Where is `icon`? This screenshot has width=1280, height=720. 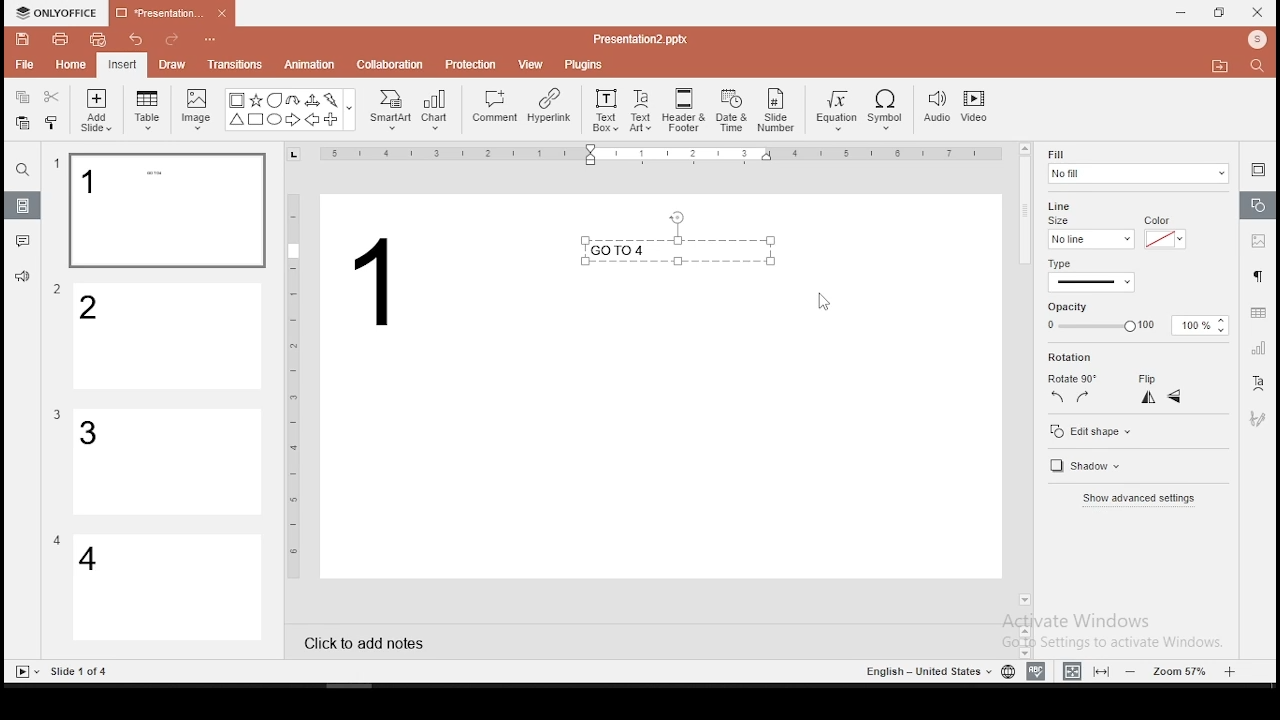 icon is located at coordinates (60, 13).